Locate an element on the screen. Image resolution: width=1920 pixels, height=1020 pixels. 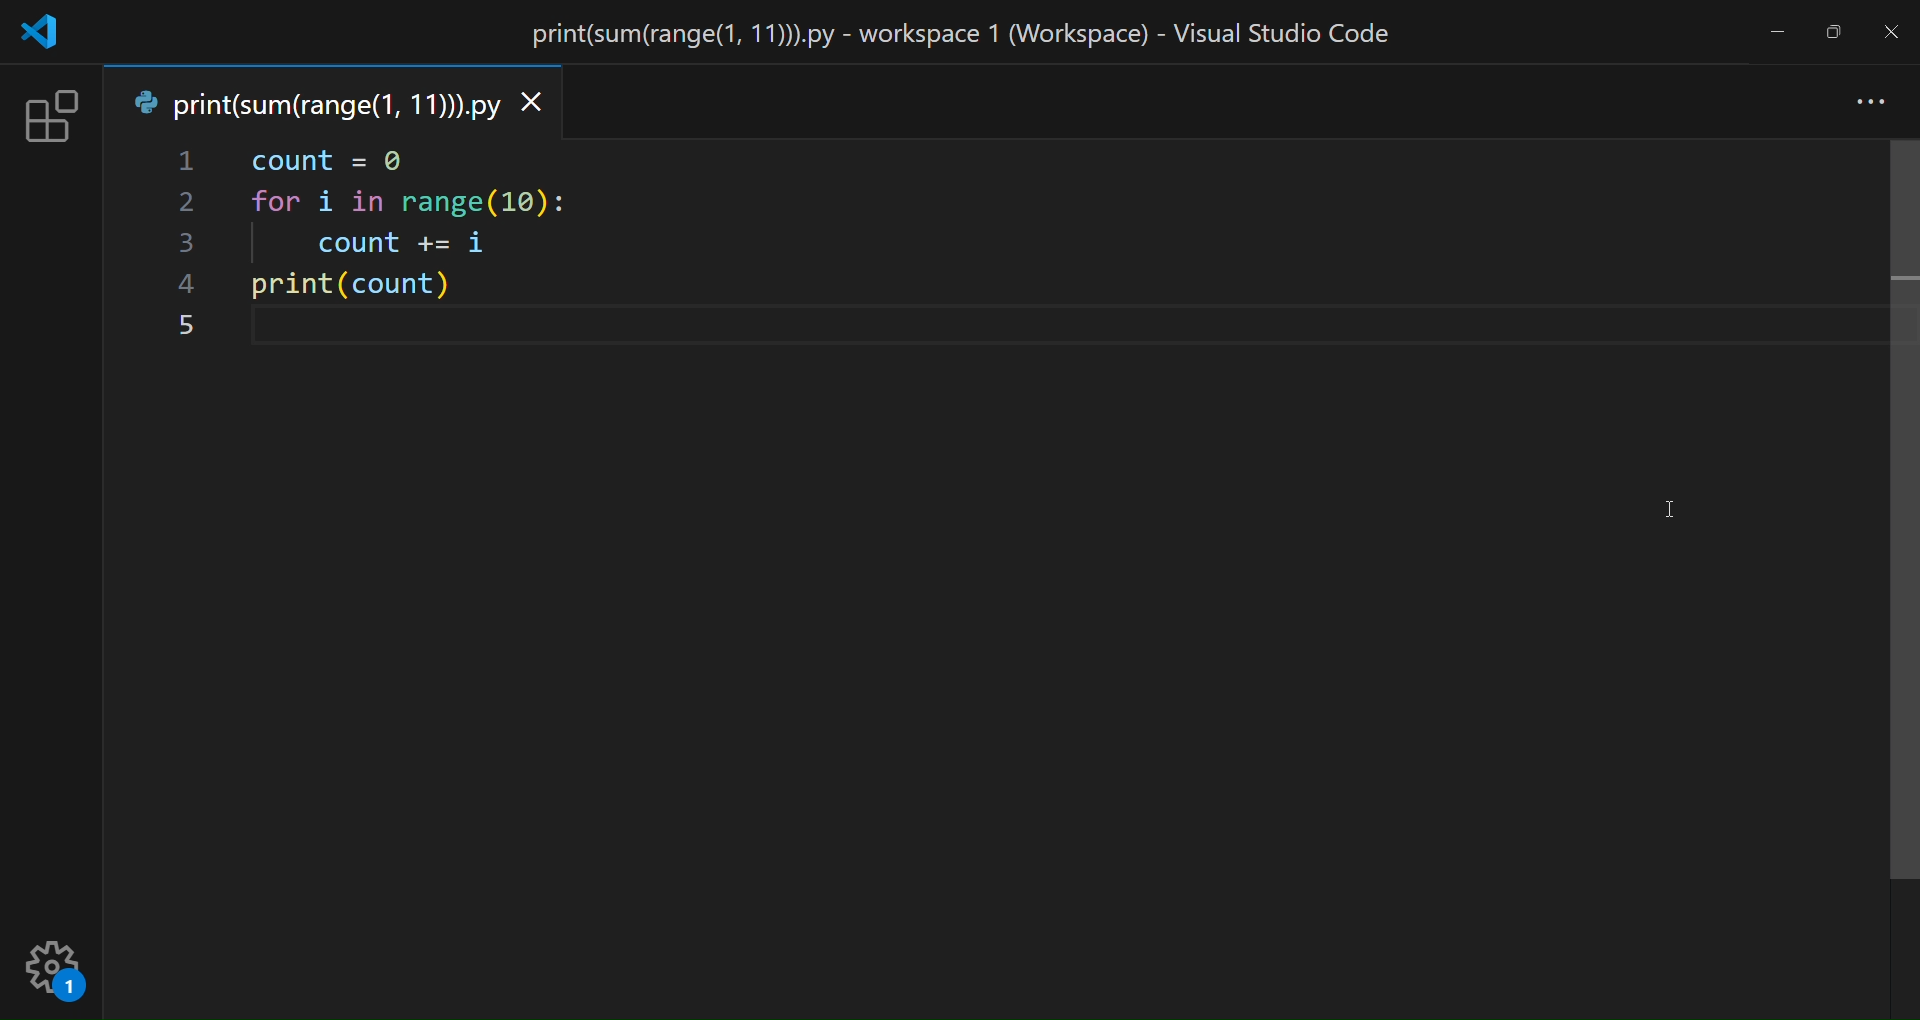
close is located at coordinates (1893, 32).